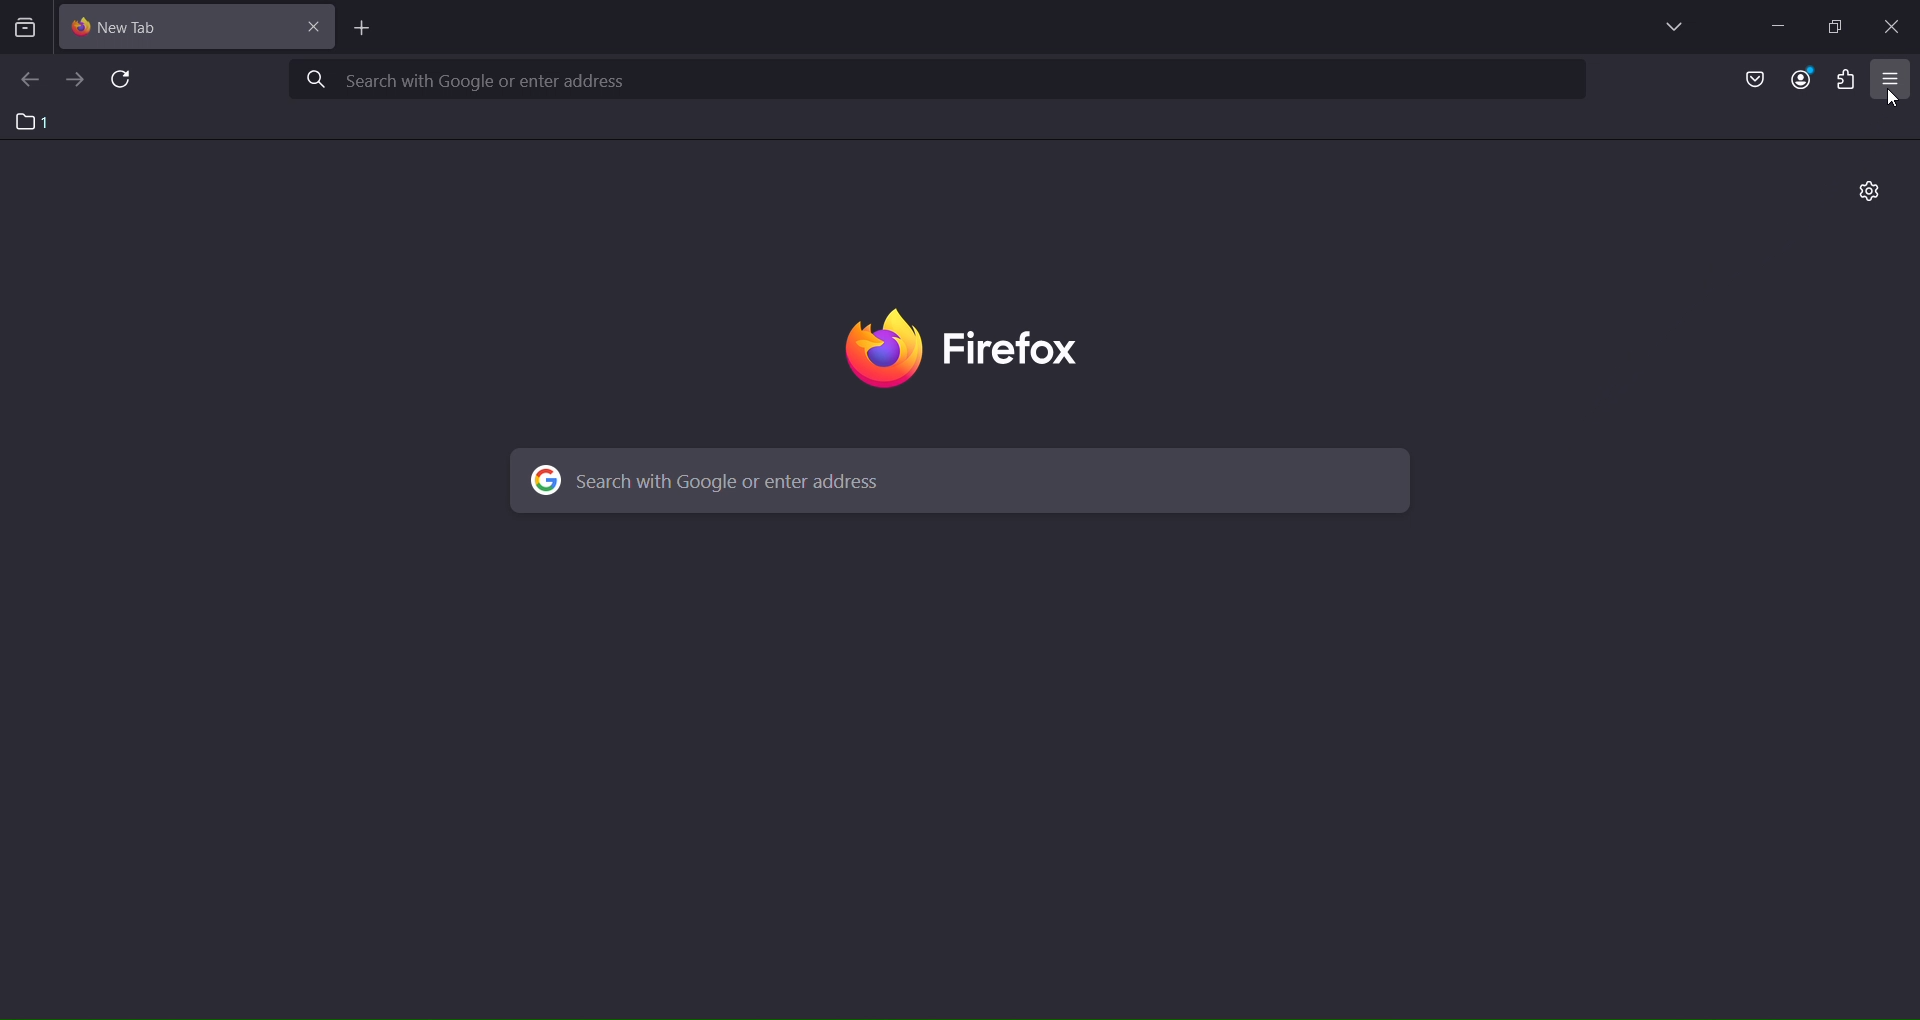  What do you see at coordinates (1889, 24) in the screenshot?
I see `close` at bounding box center [1889, 24].